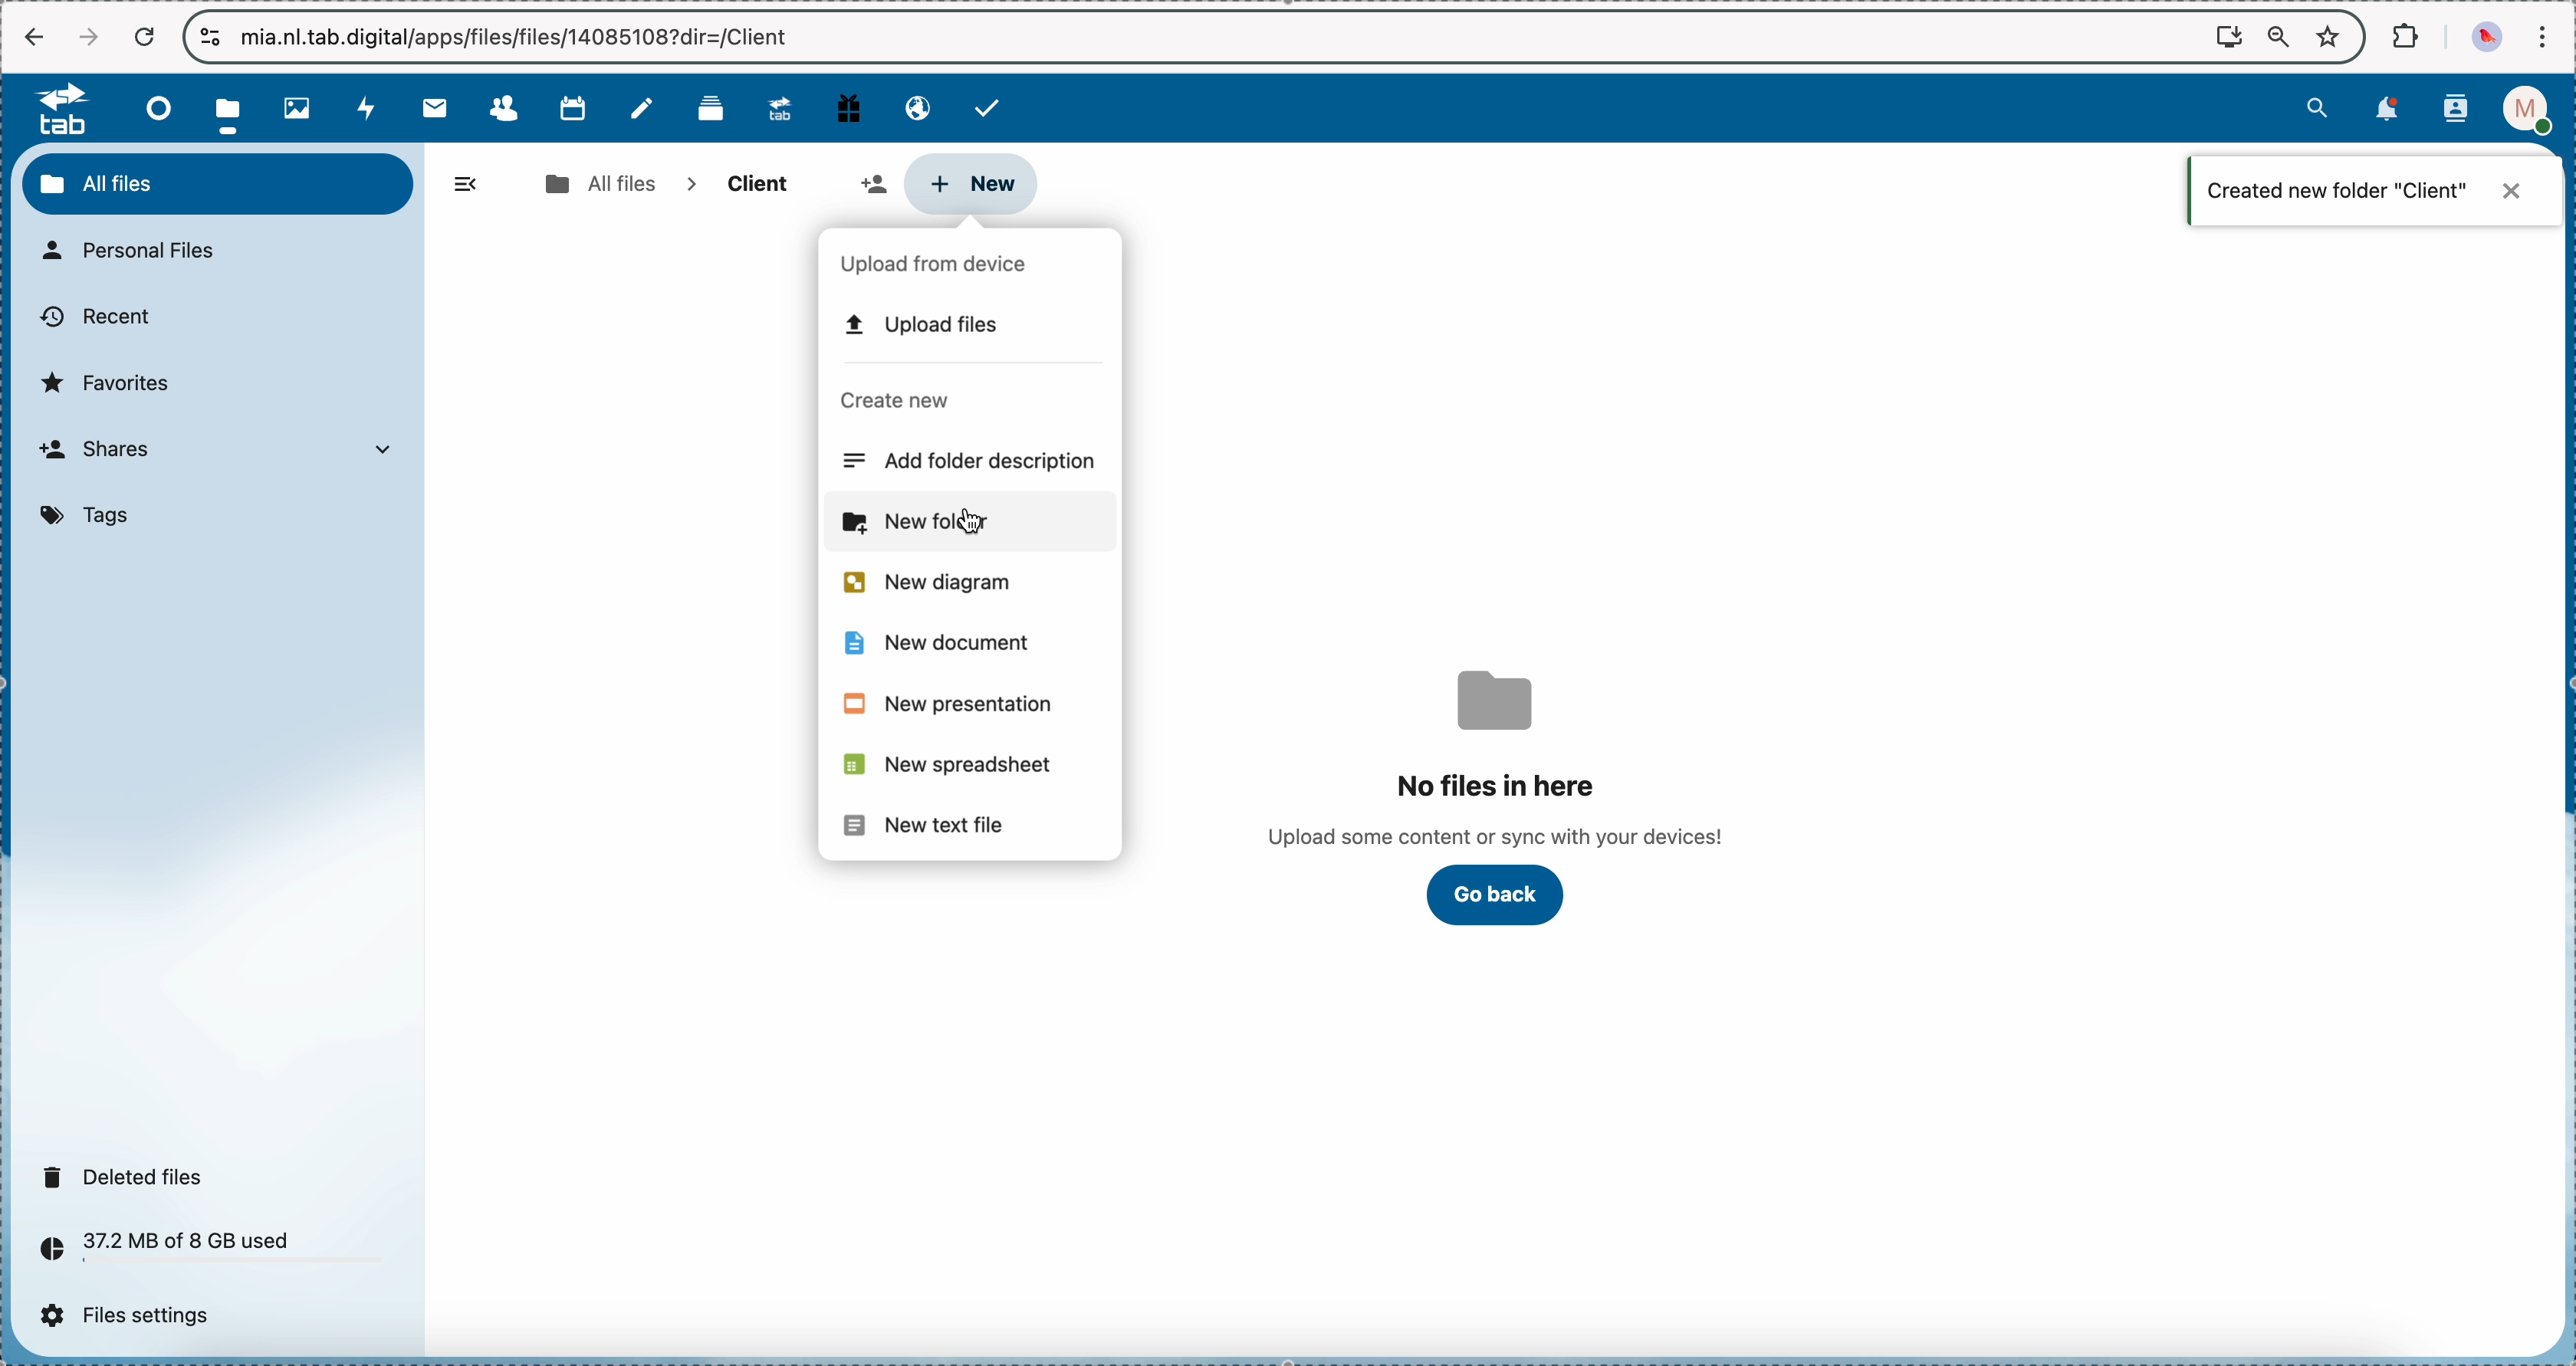 The width and height of the screenshot is (2576, 1366). I want to click on personal files, so click(139, 252).